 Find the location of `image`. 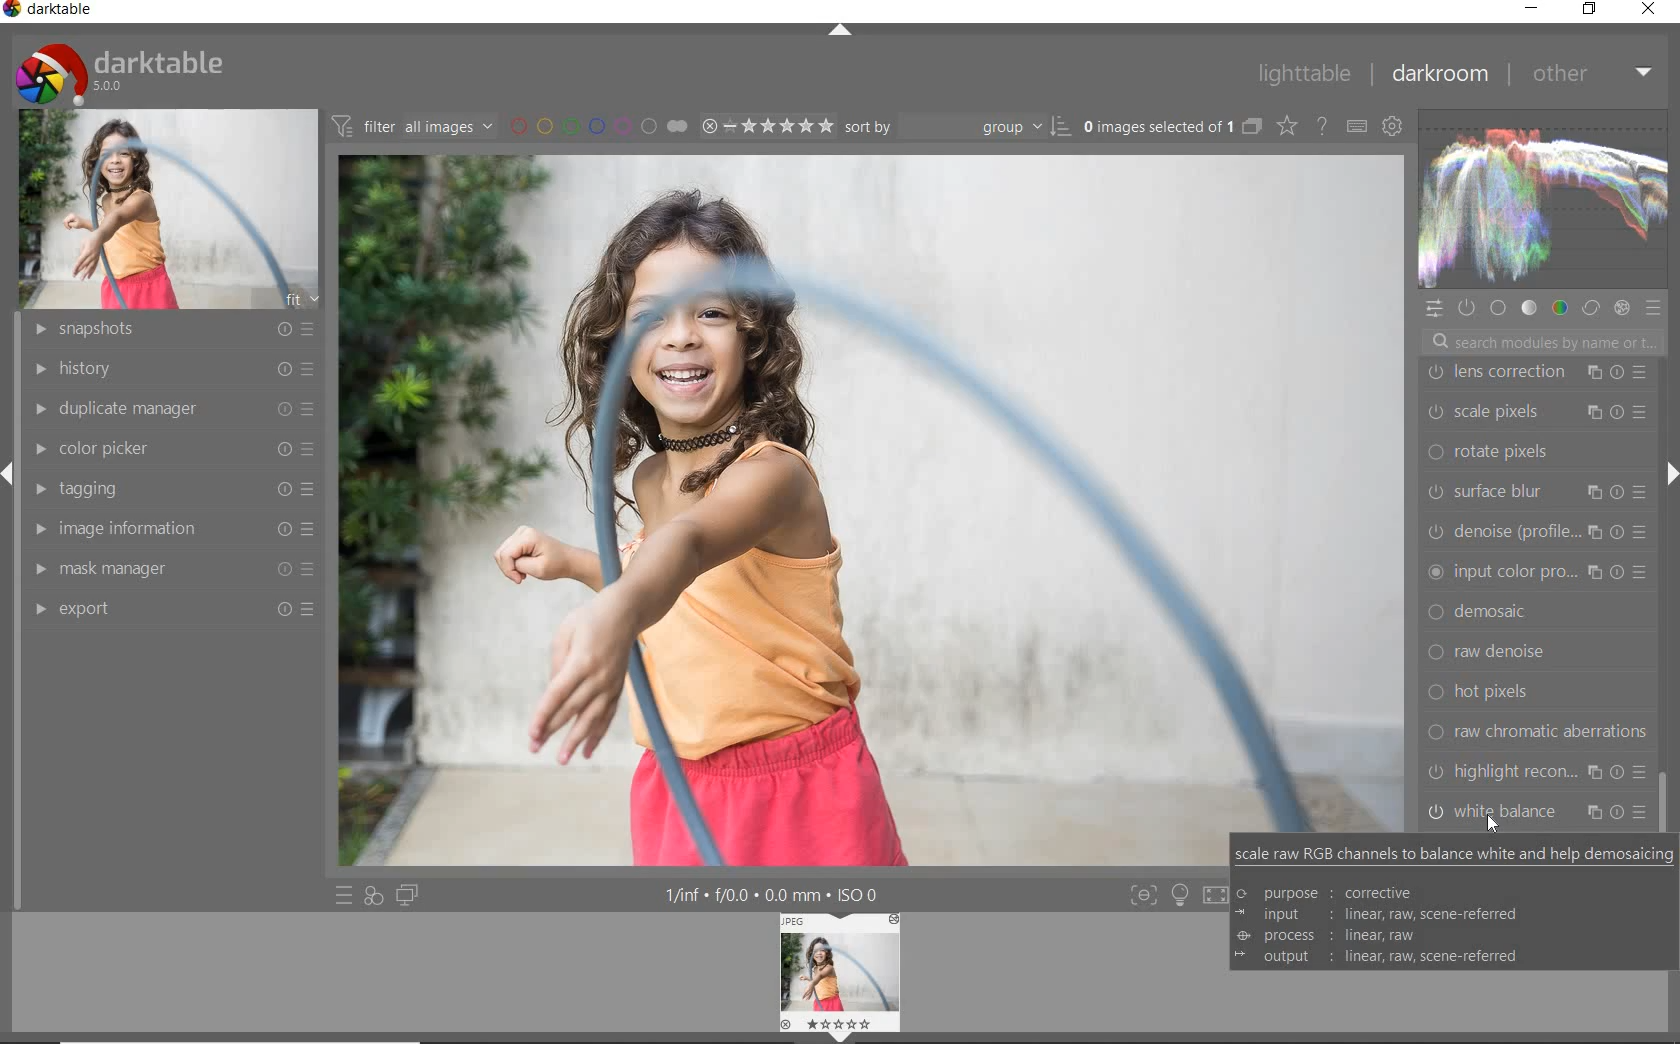

image is located at coordinates (171, 207).